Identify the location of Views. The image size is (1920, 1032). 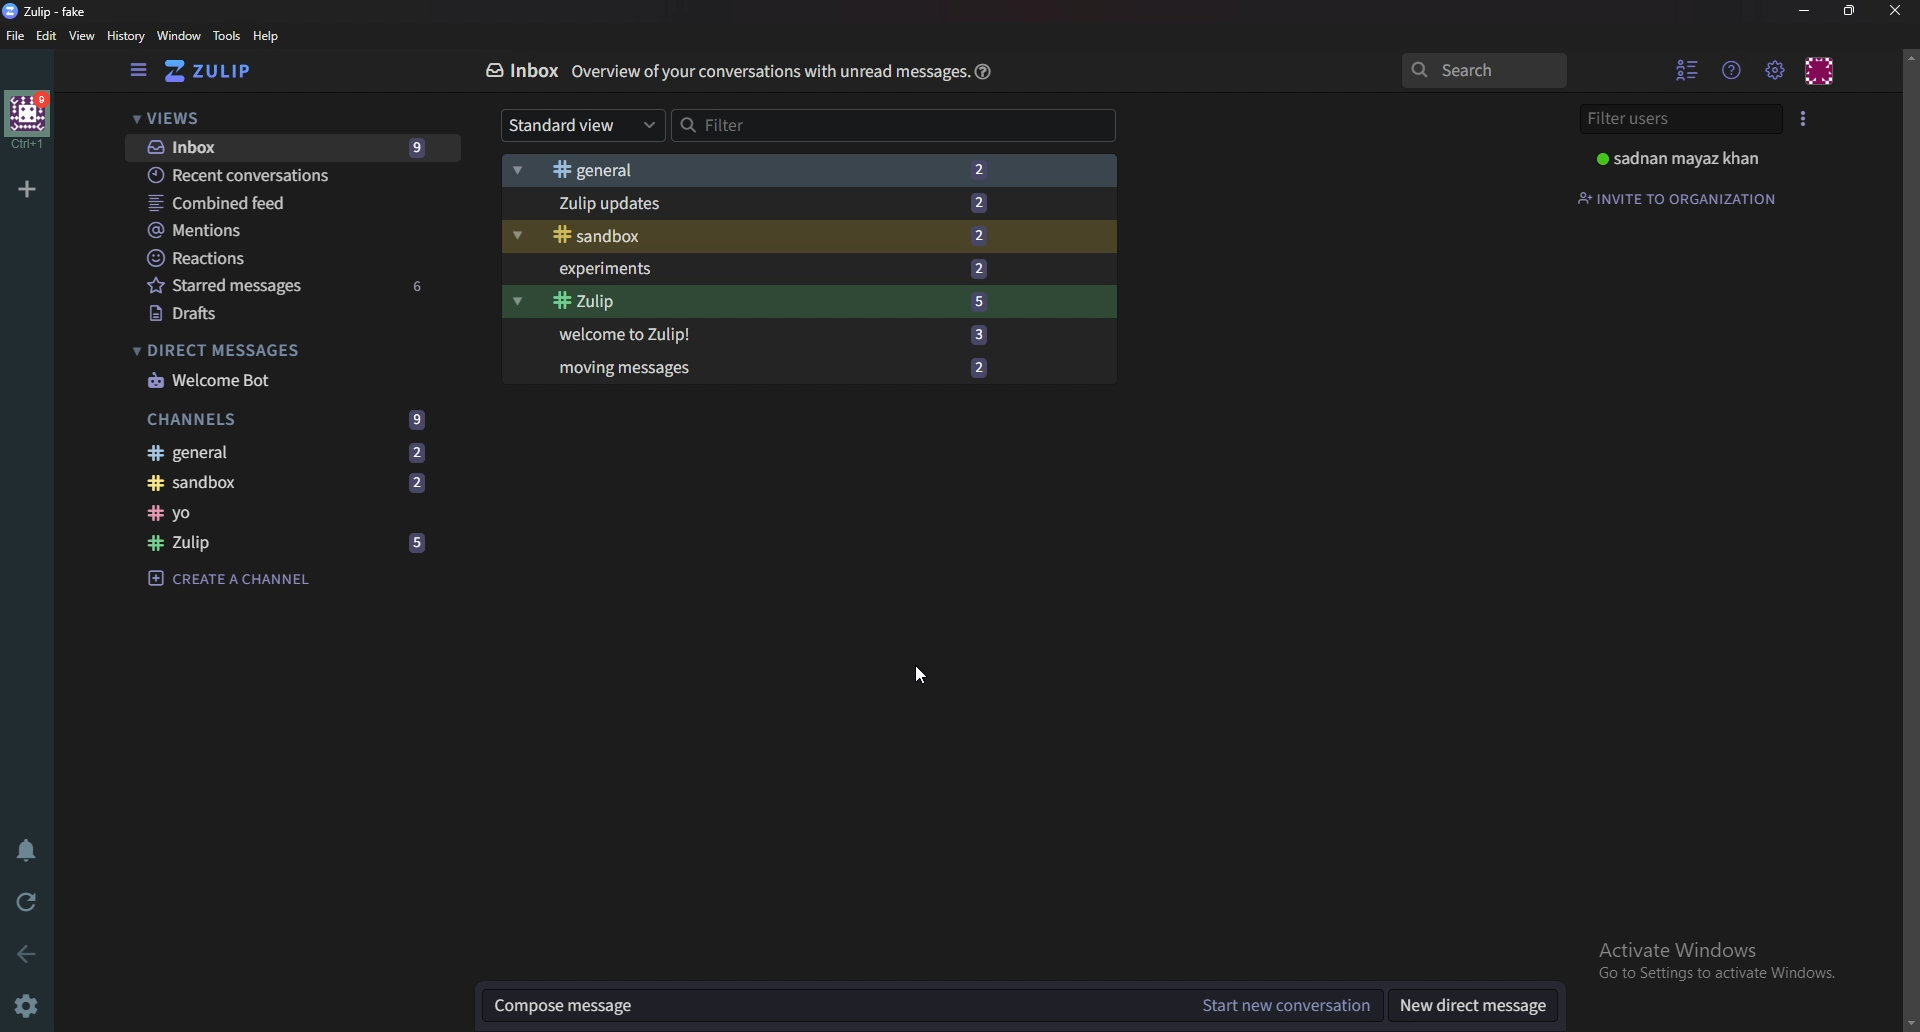
(194, 118).